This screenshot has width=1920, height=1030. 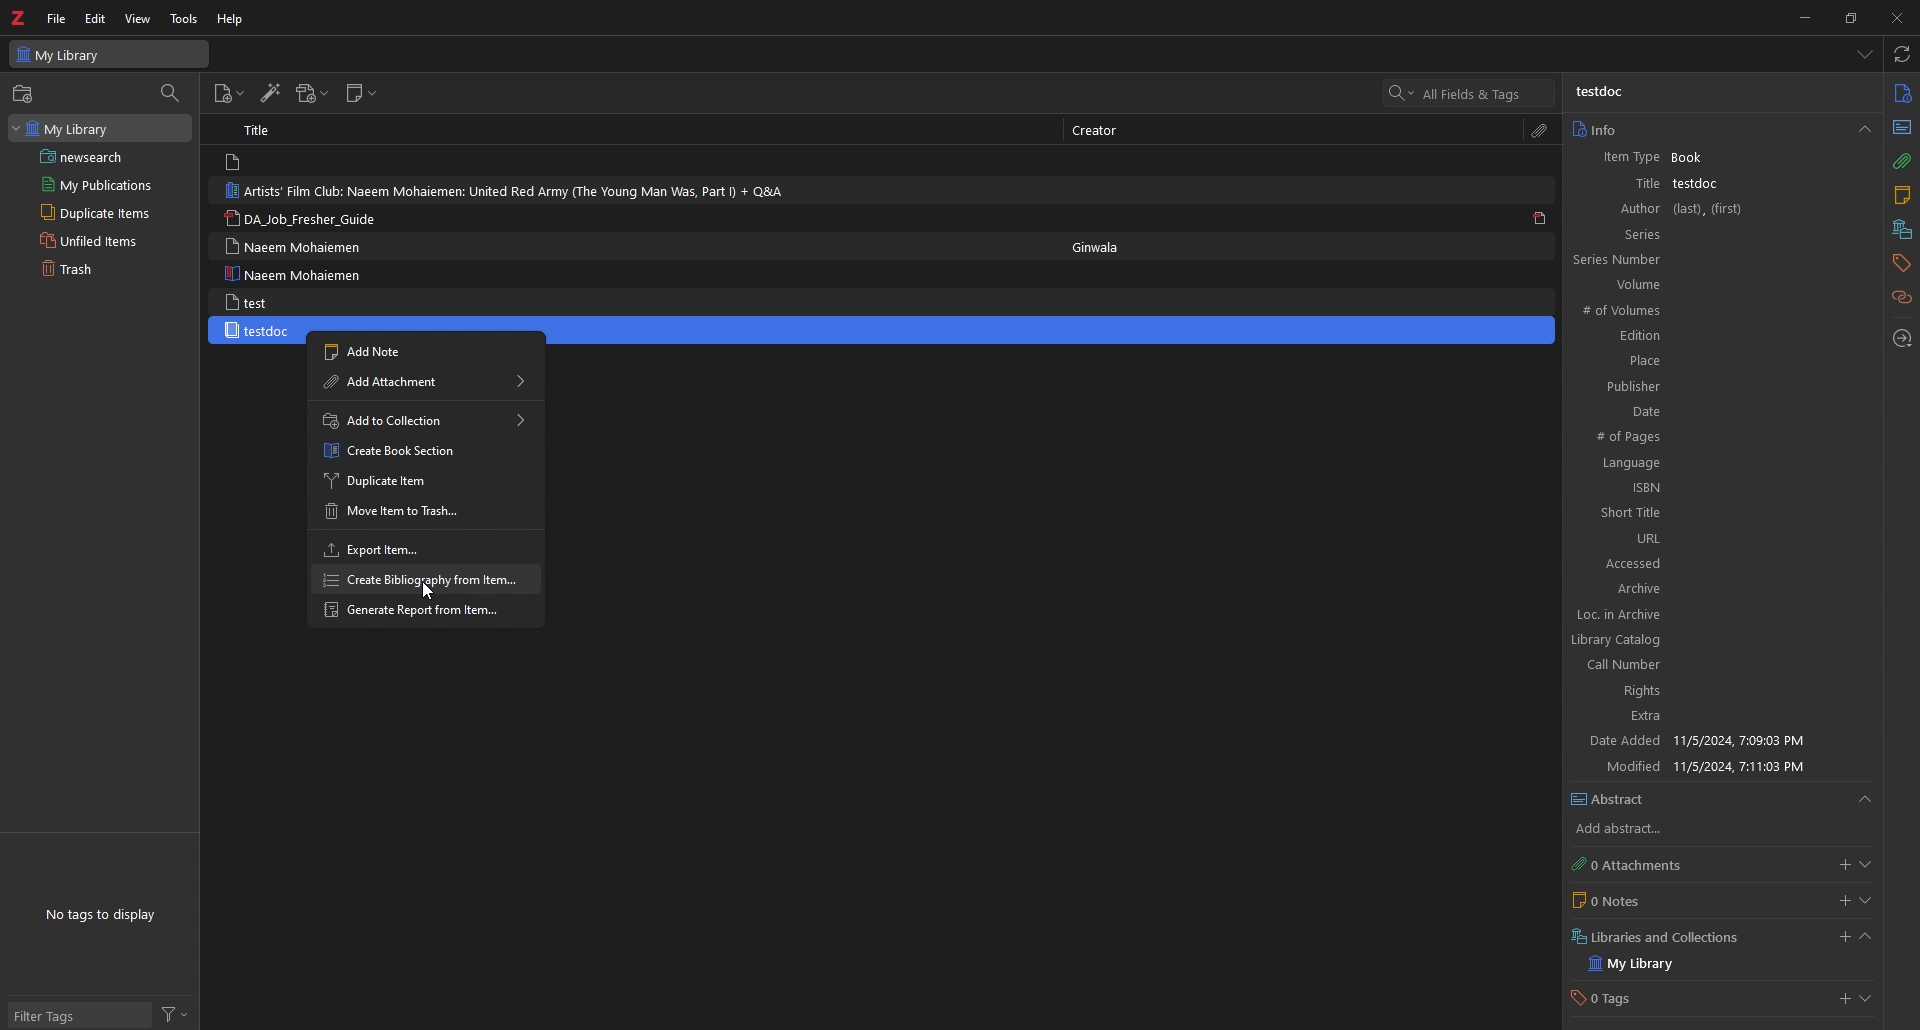 I want to click on Author (last),(first), so click(x=1718, y=209).